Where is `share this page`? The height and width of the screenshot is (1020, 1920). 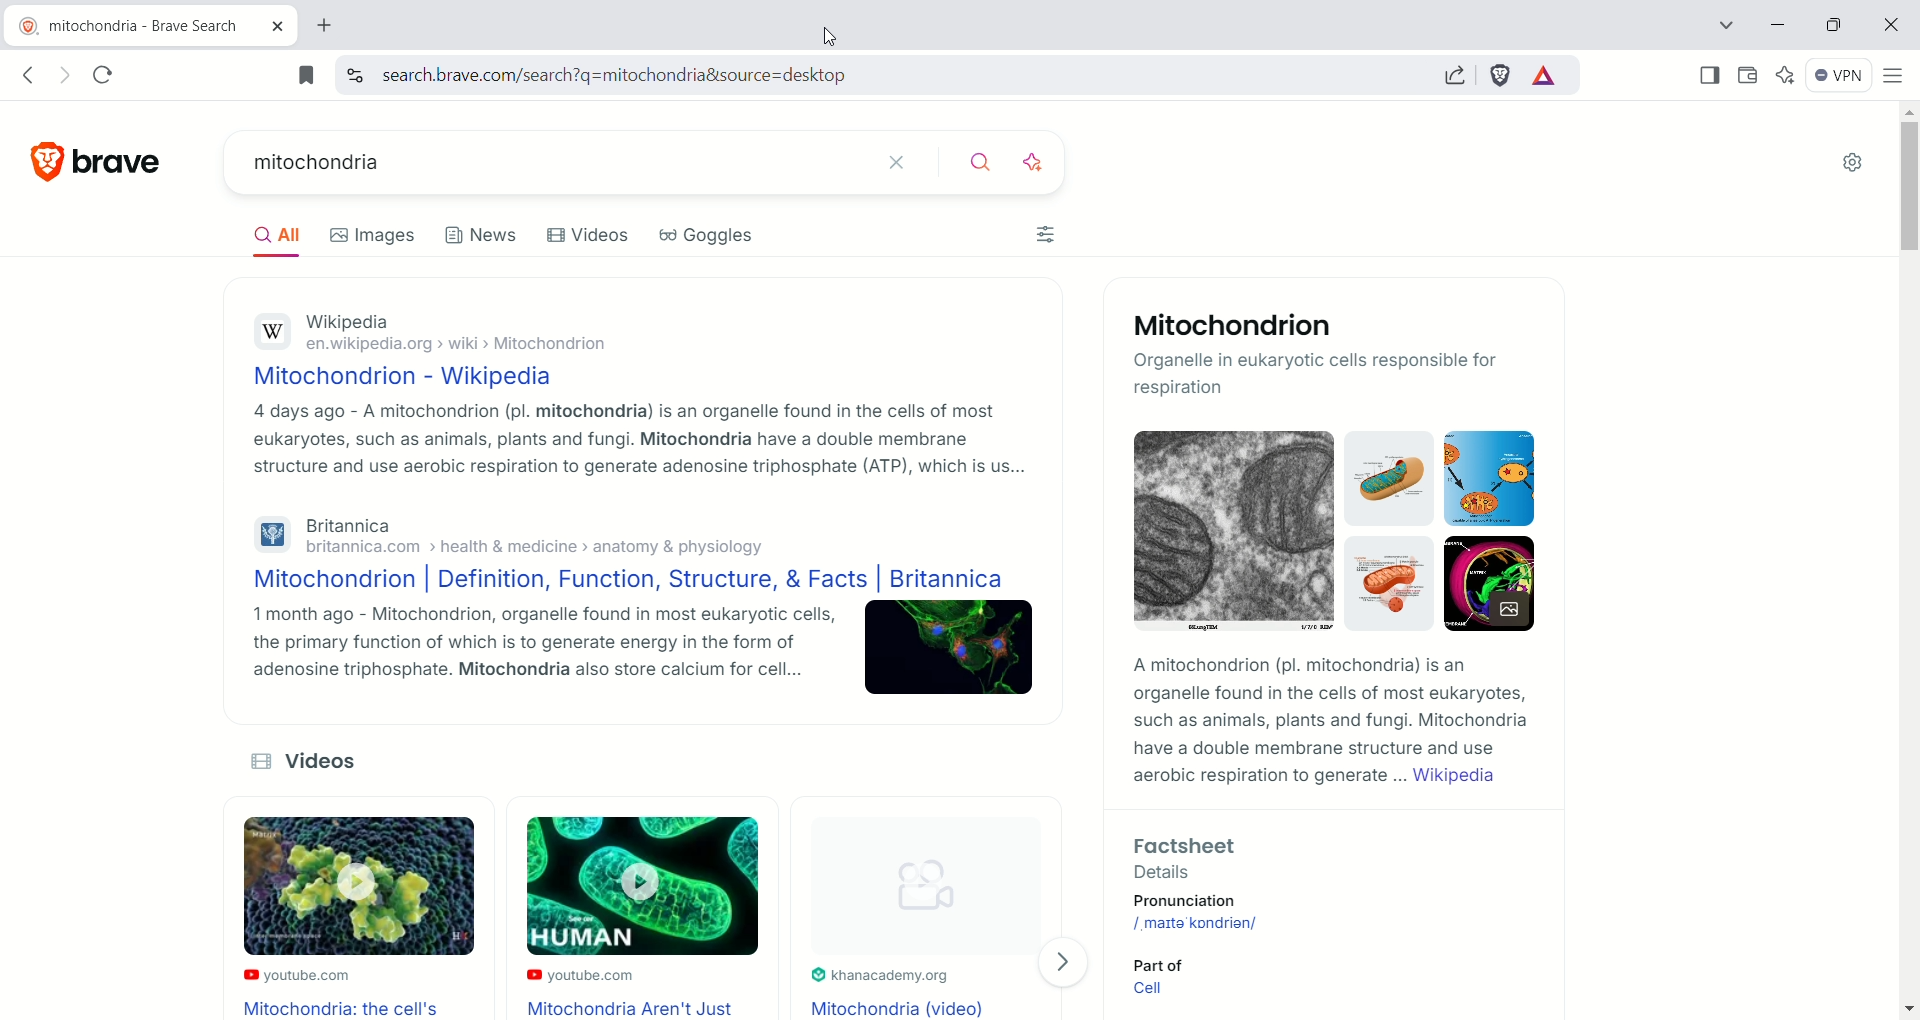
share this page is located at coordinates (1461, 76).